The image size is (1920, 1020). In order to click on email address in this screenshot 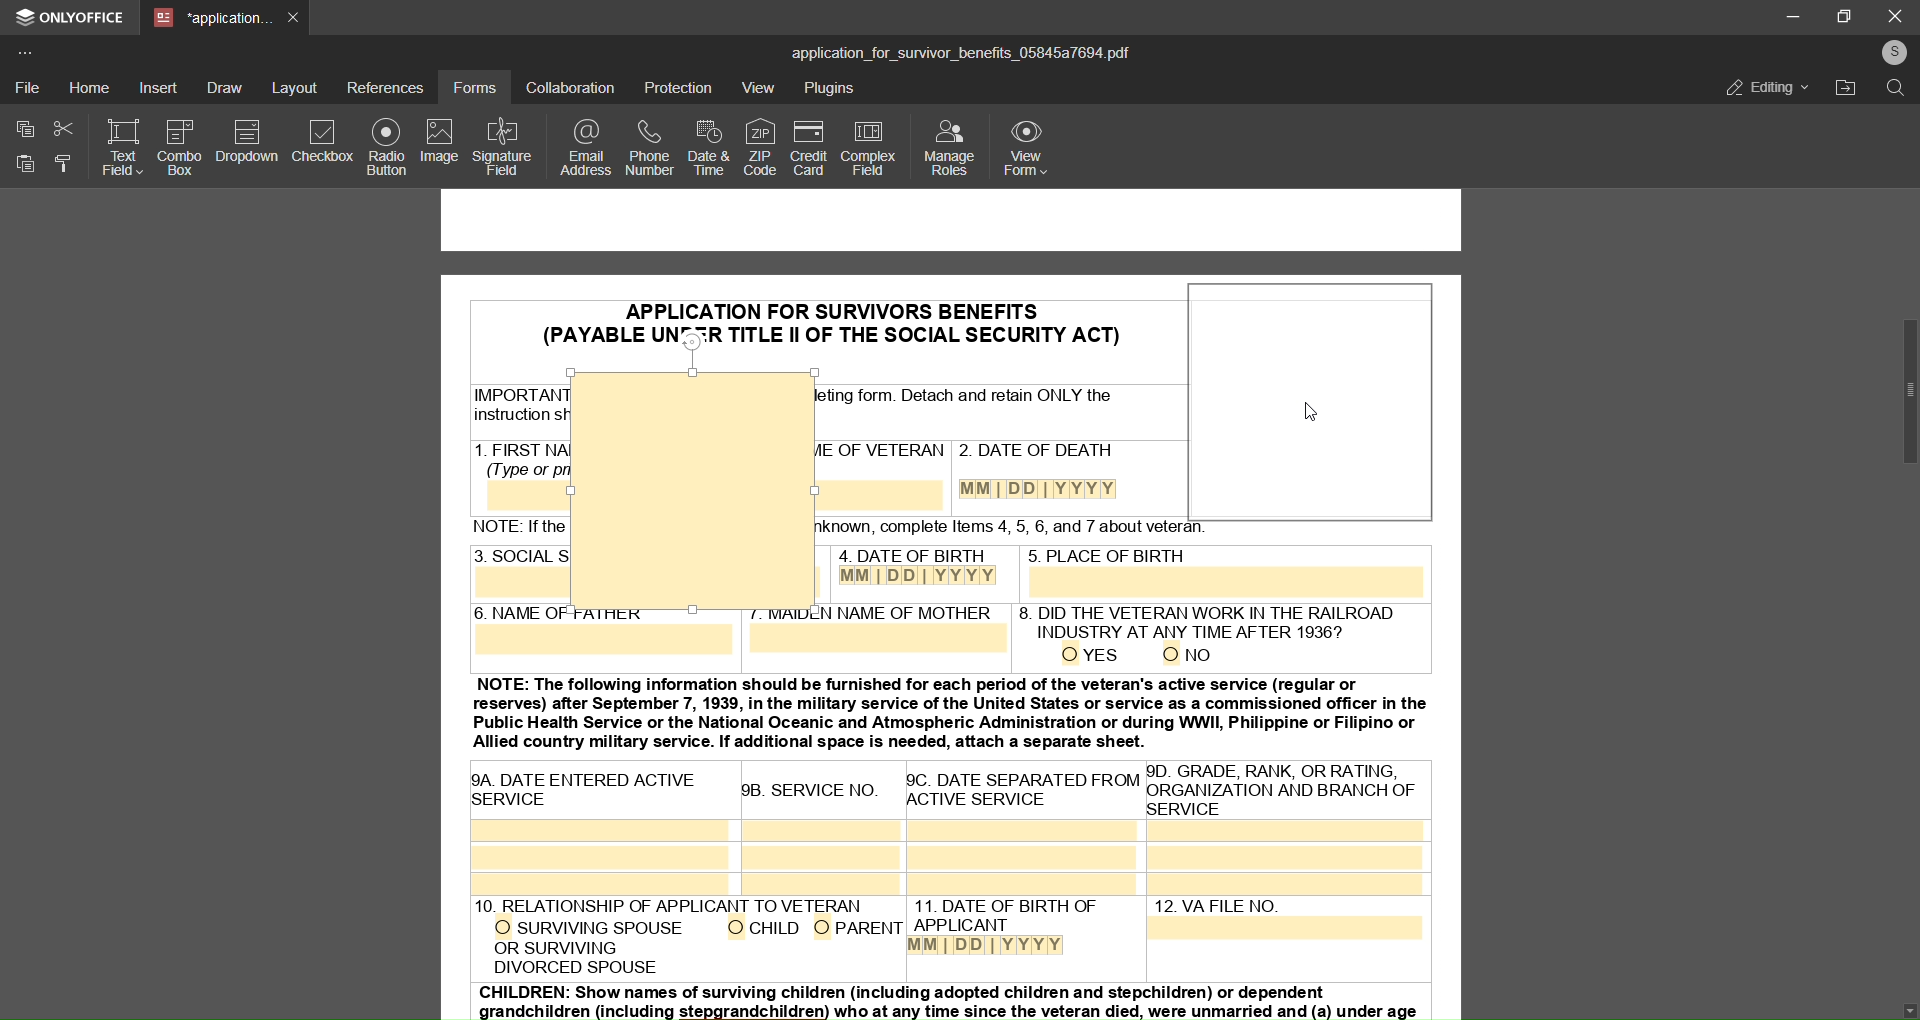, I will do `click(586, 149)`.